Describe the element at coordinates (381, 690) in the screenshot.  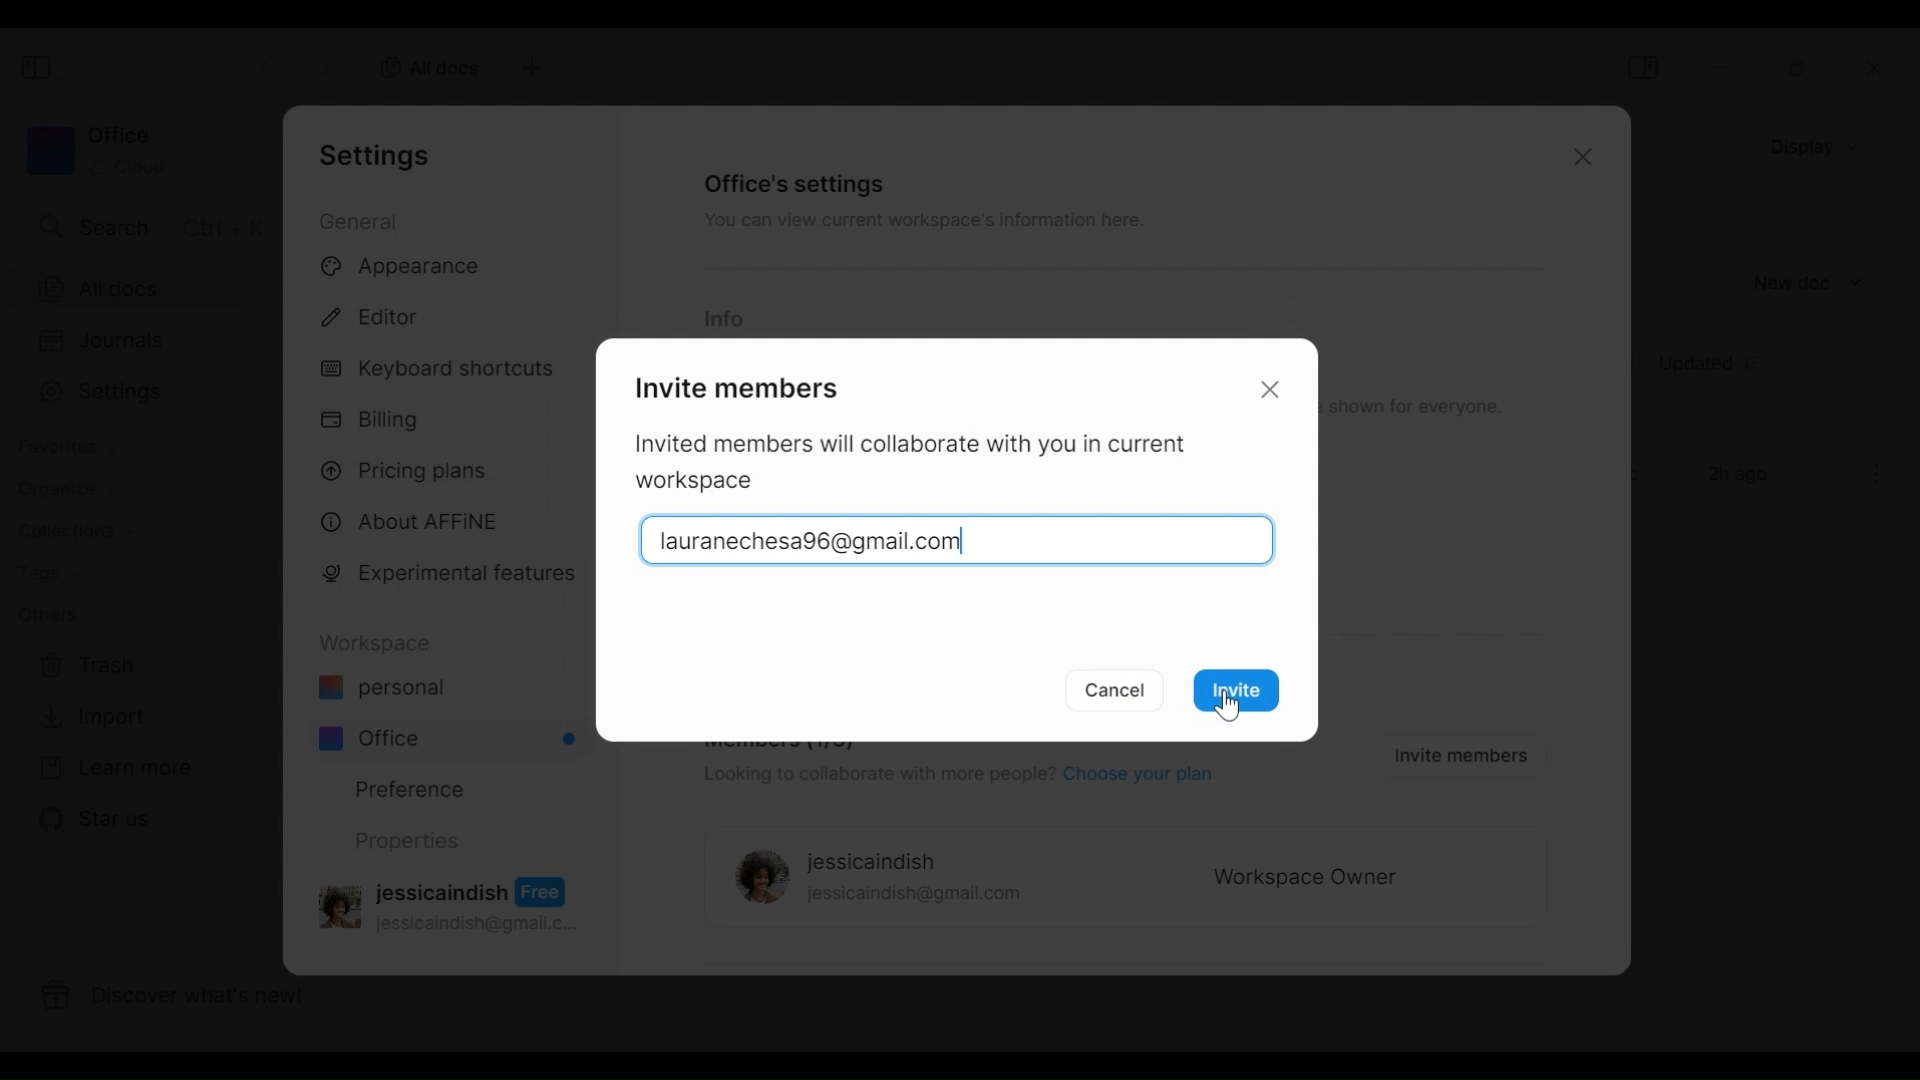
I see `personal` at that location.